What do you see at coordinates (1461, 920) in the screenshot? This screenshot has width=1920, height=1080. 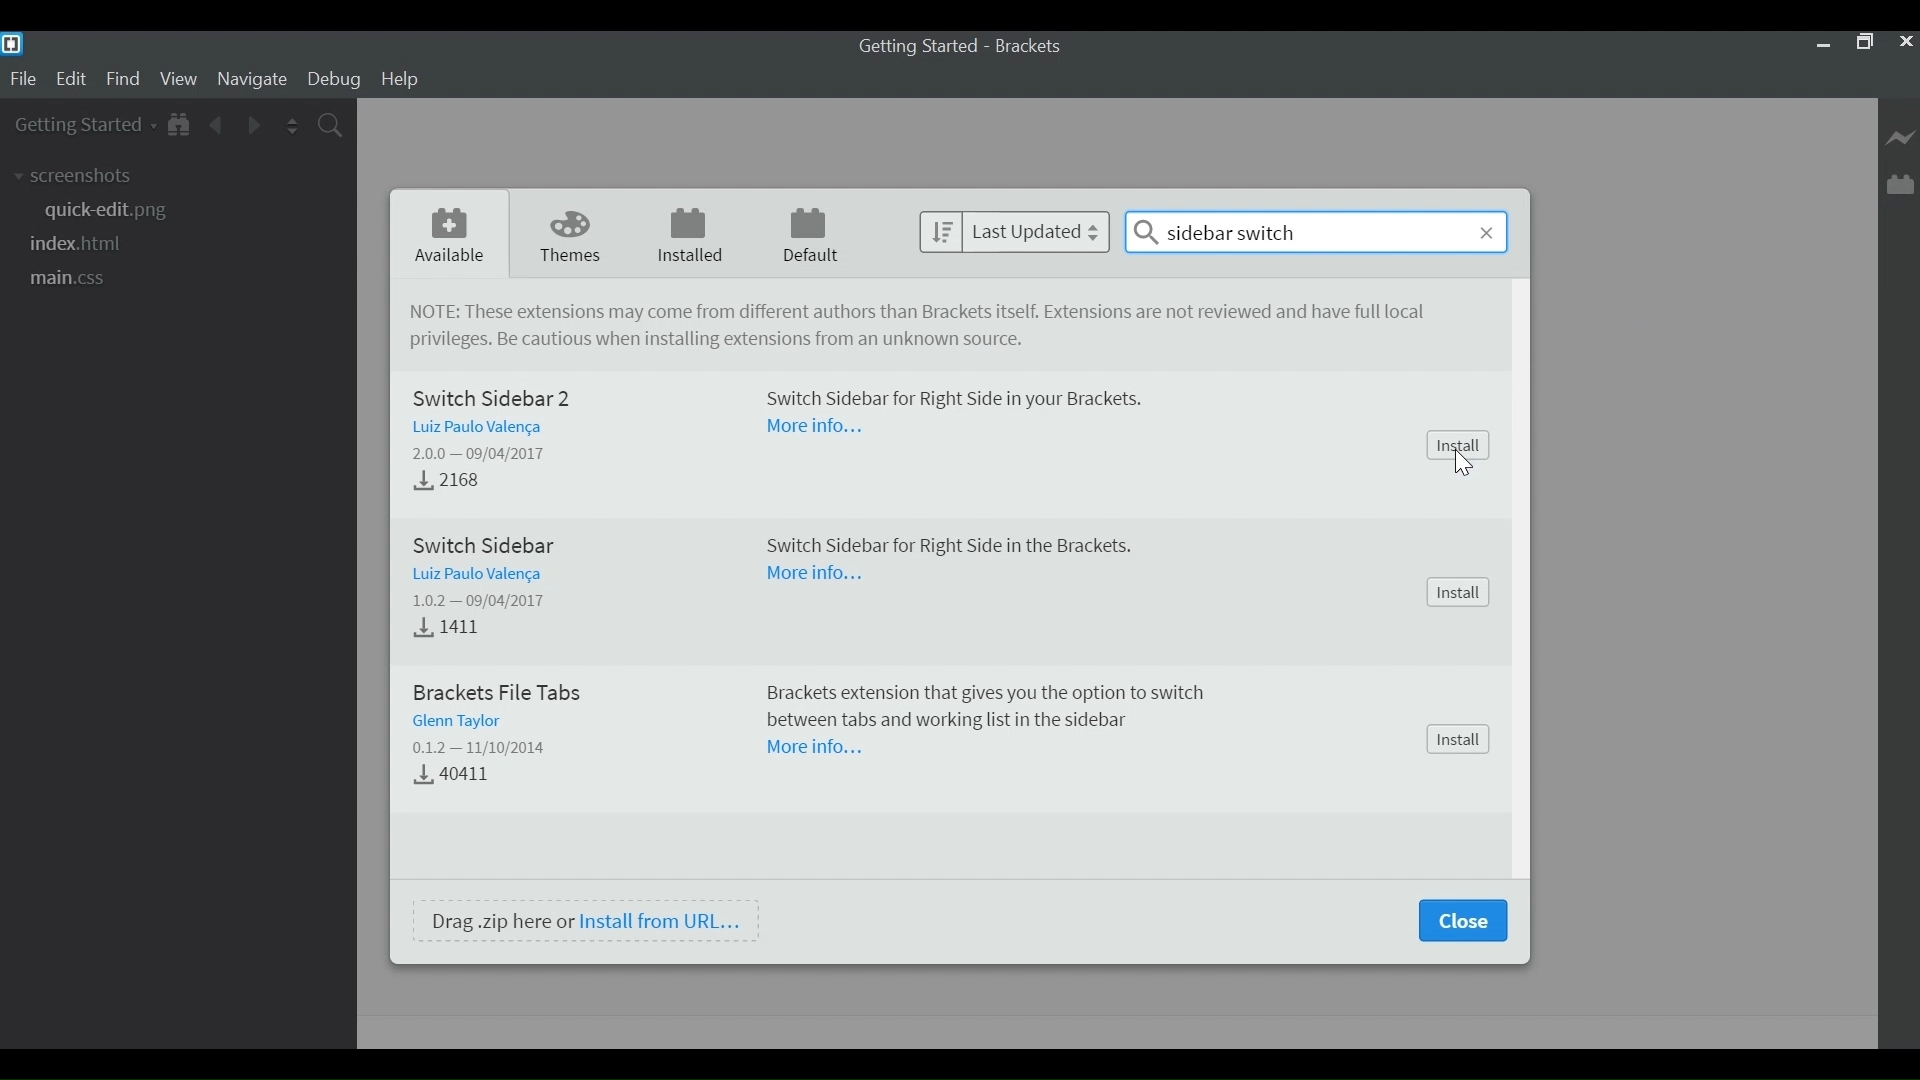 I see `Close` at bounding box center [1461, 920].